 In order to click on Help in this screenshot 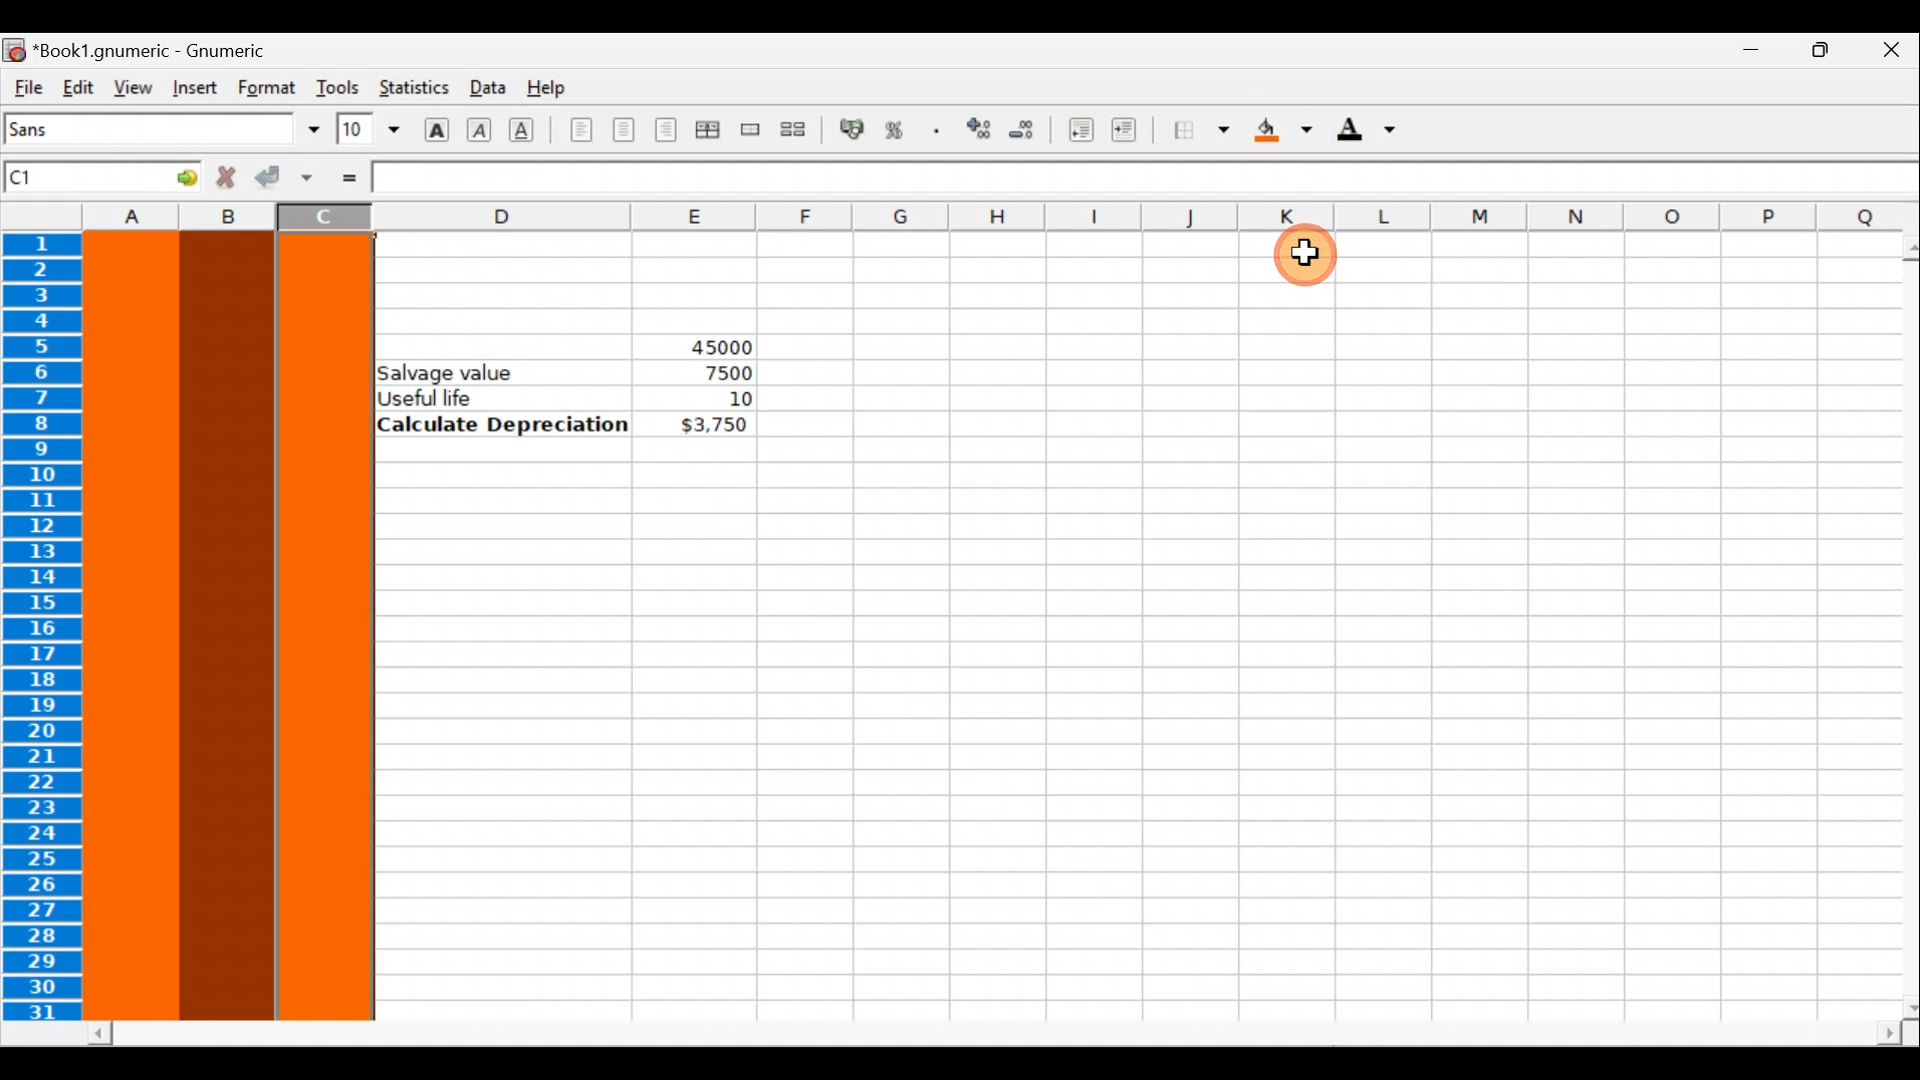, I will do `click(553, 89)`.